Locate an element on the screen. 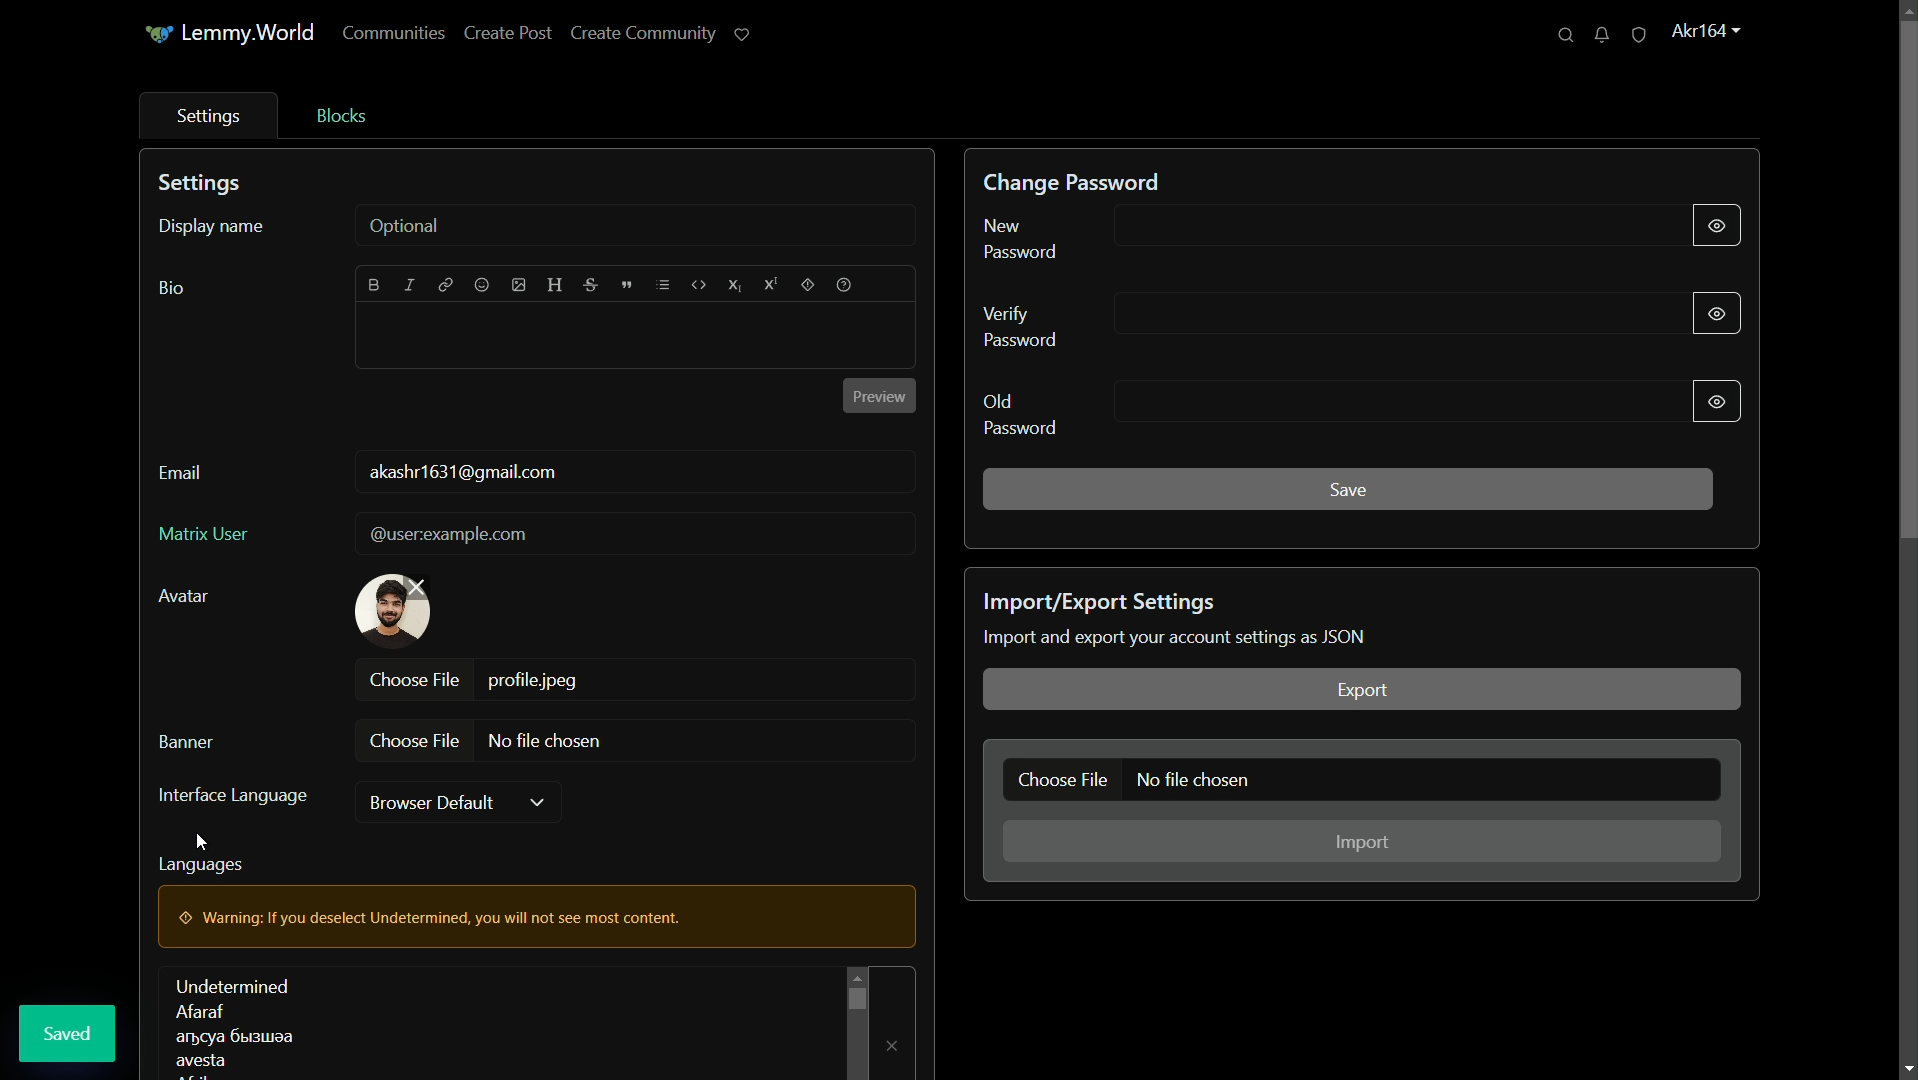  communities is located at coordinates (394, 35).